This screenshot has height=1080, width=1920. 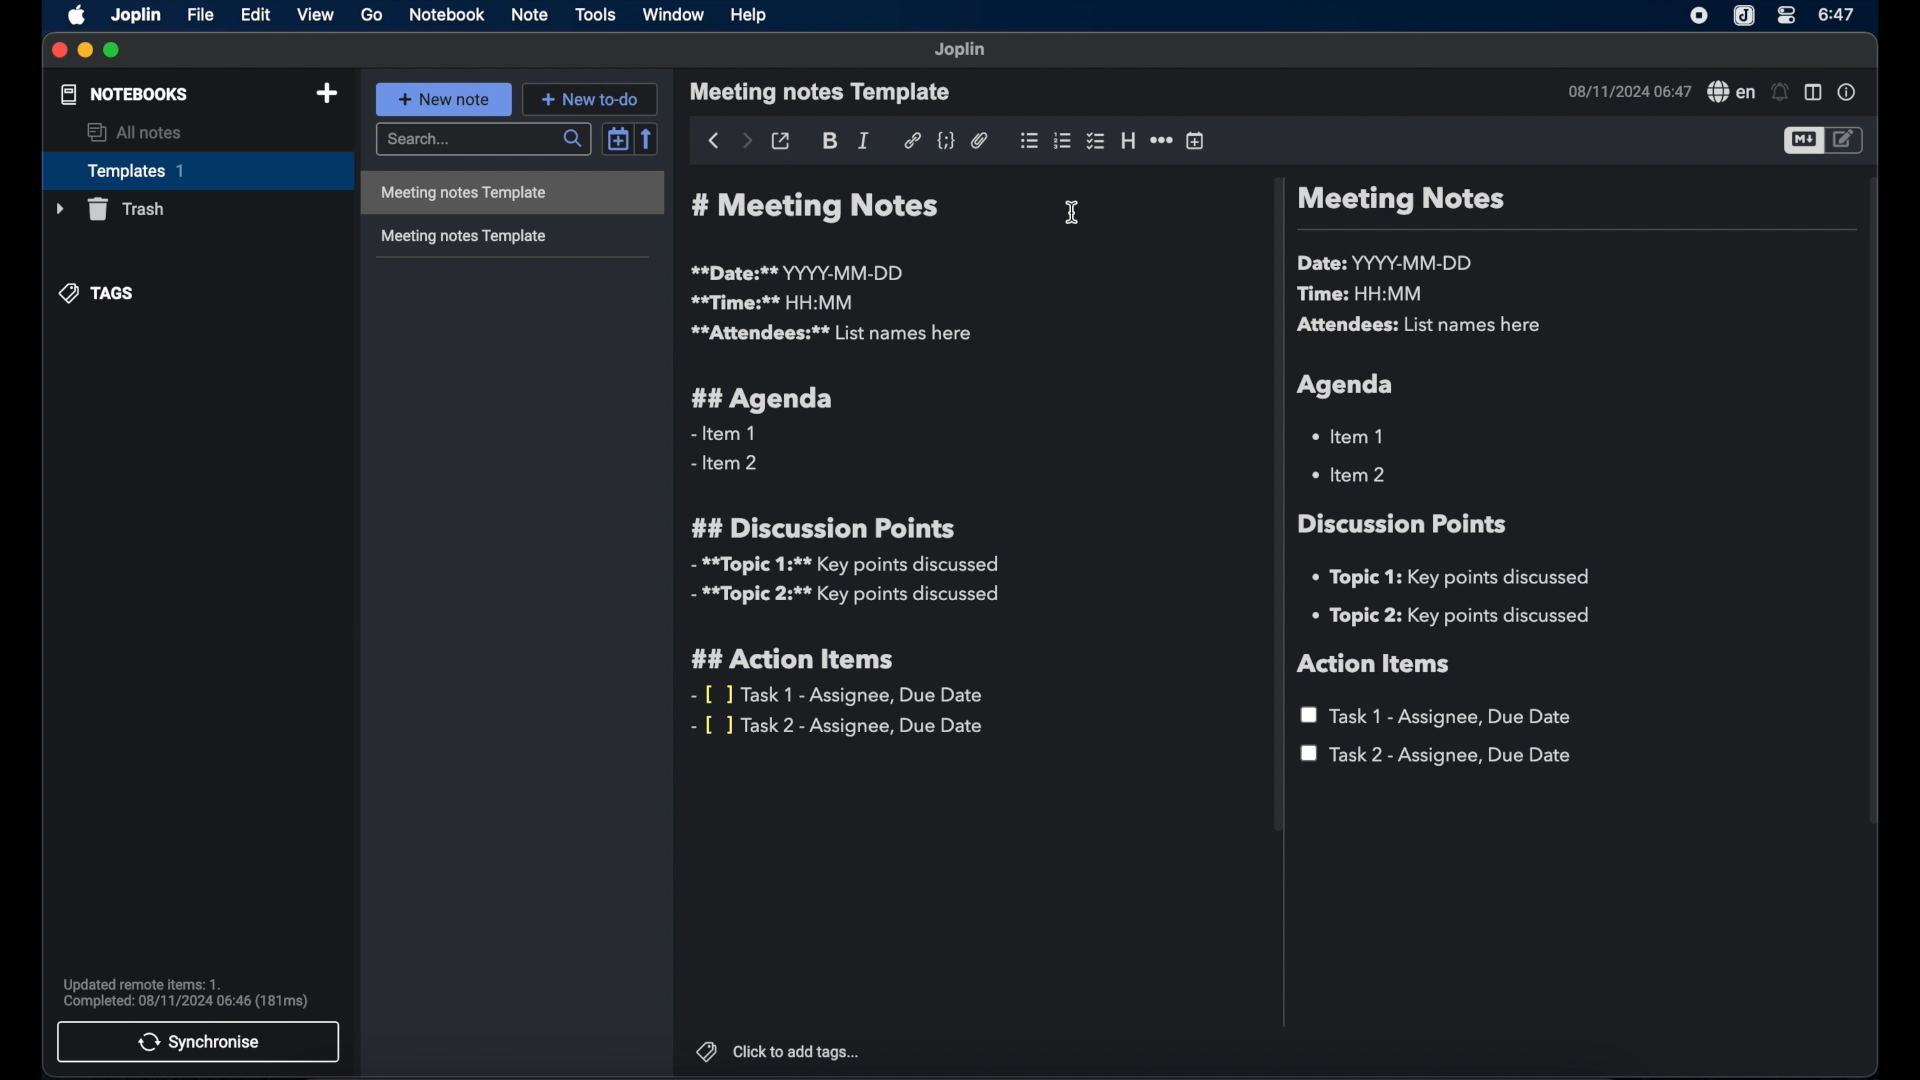 I want to click on time: HH:MM, so click(x=1365, y=295).